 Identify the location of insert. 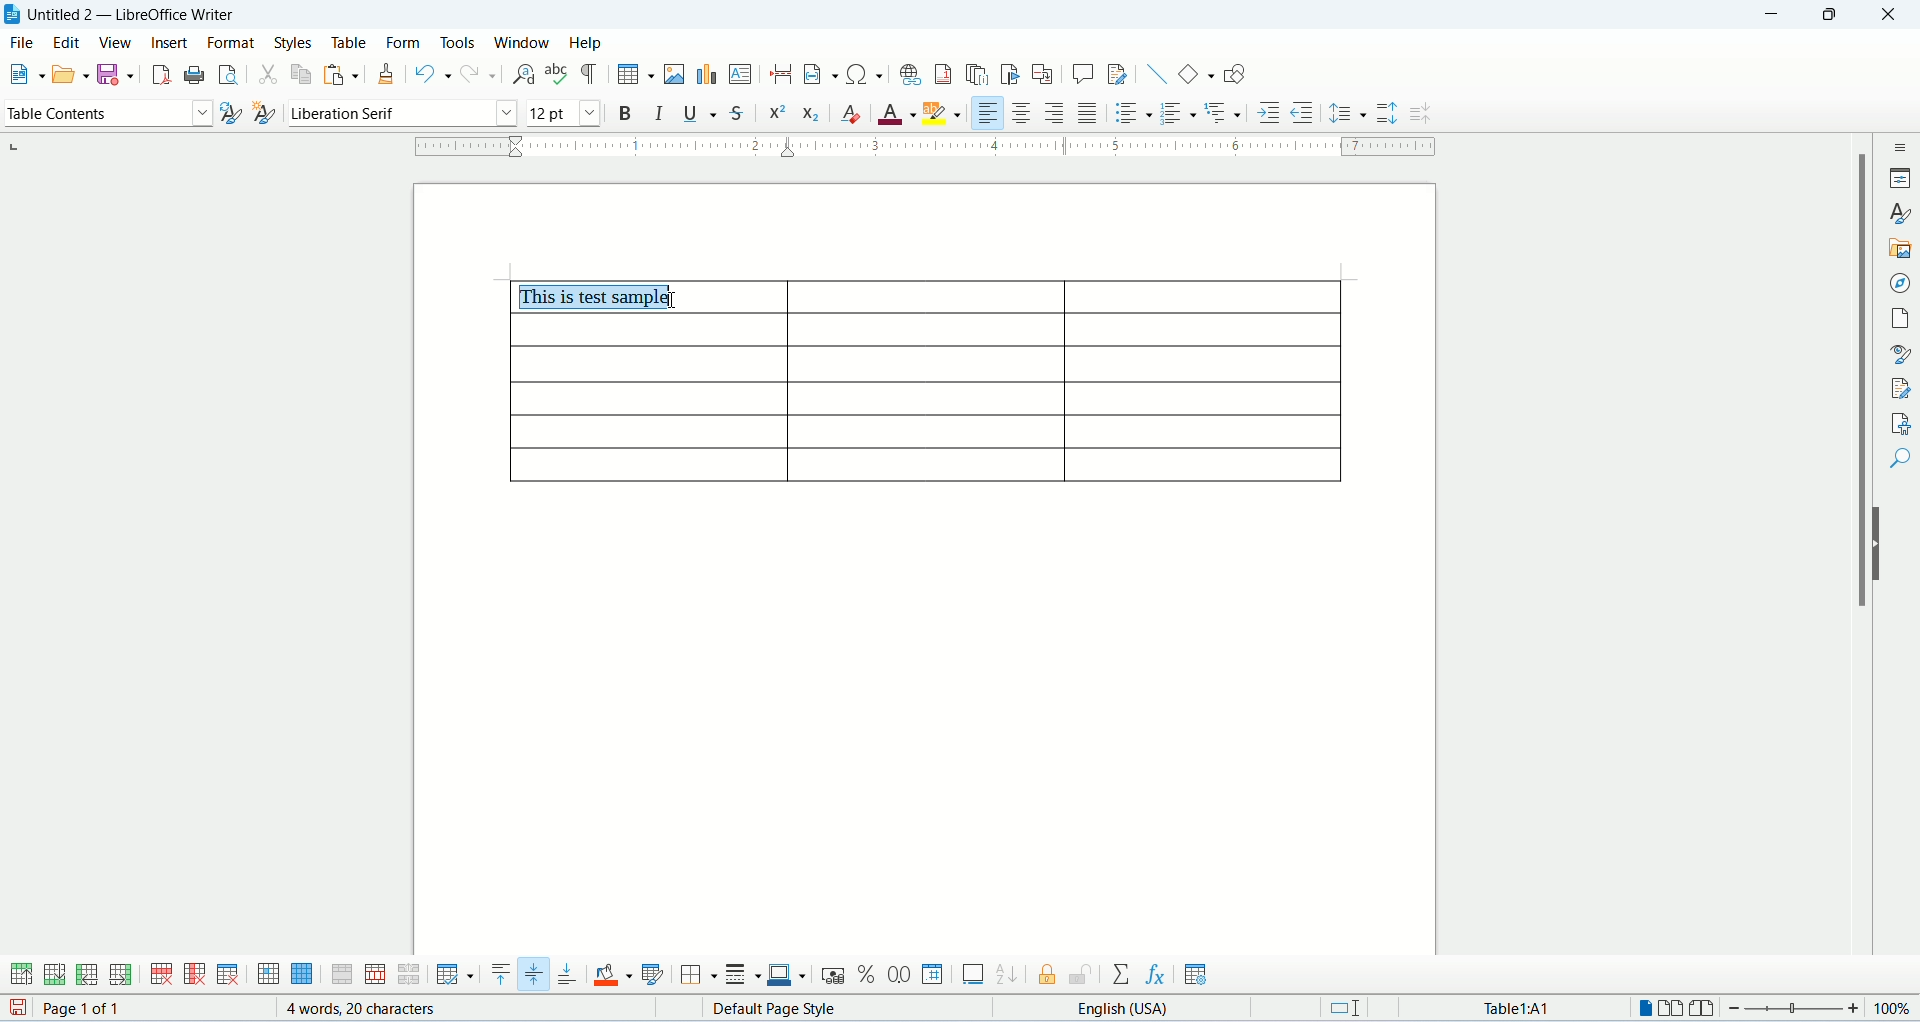
(170, 43).